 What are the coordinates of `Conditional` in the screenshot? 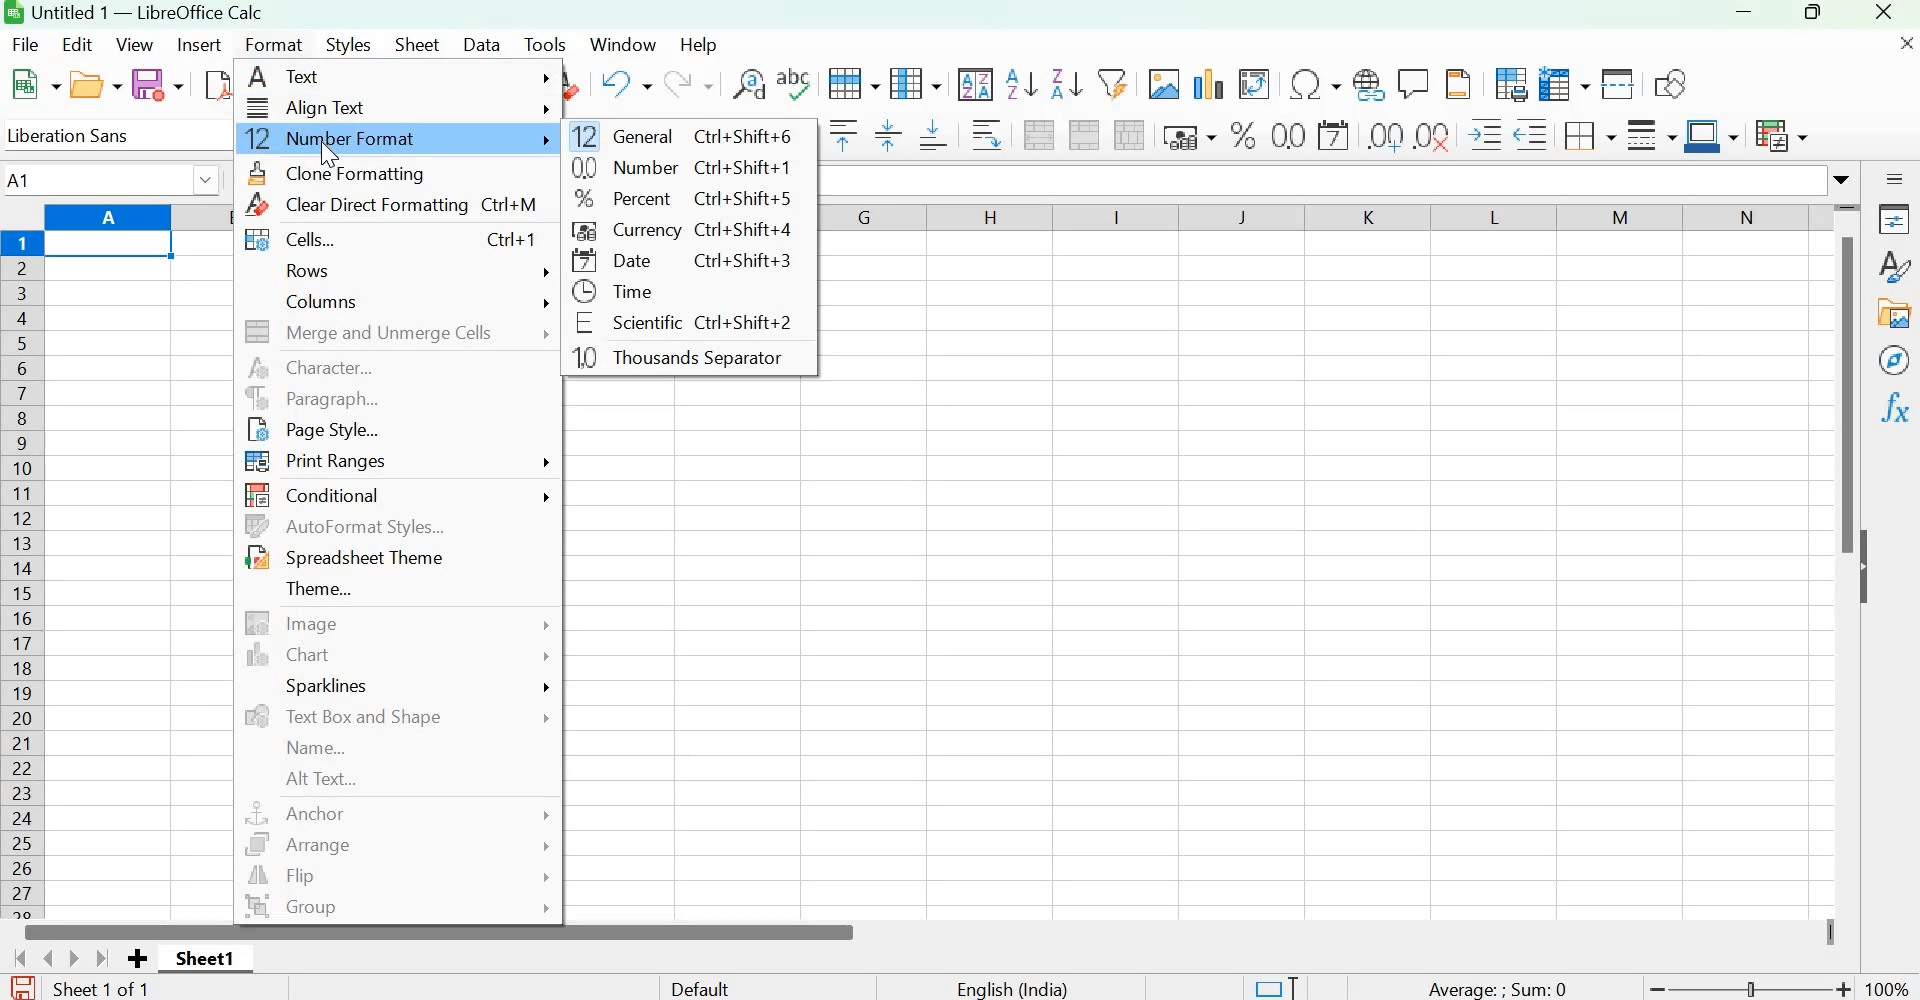 It's located at (316, 494).